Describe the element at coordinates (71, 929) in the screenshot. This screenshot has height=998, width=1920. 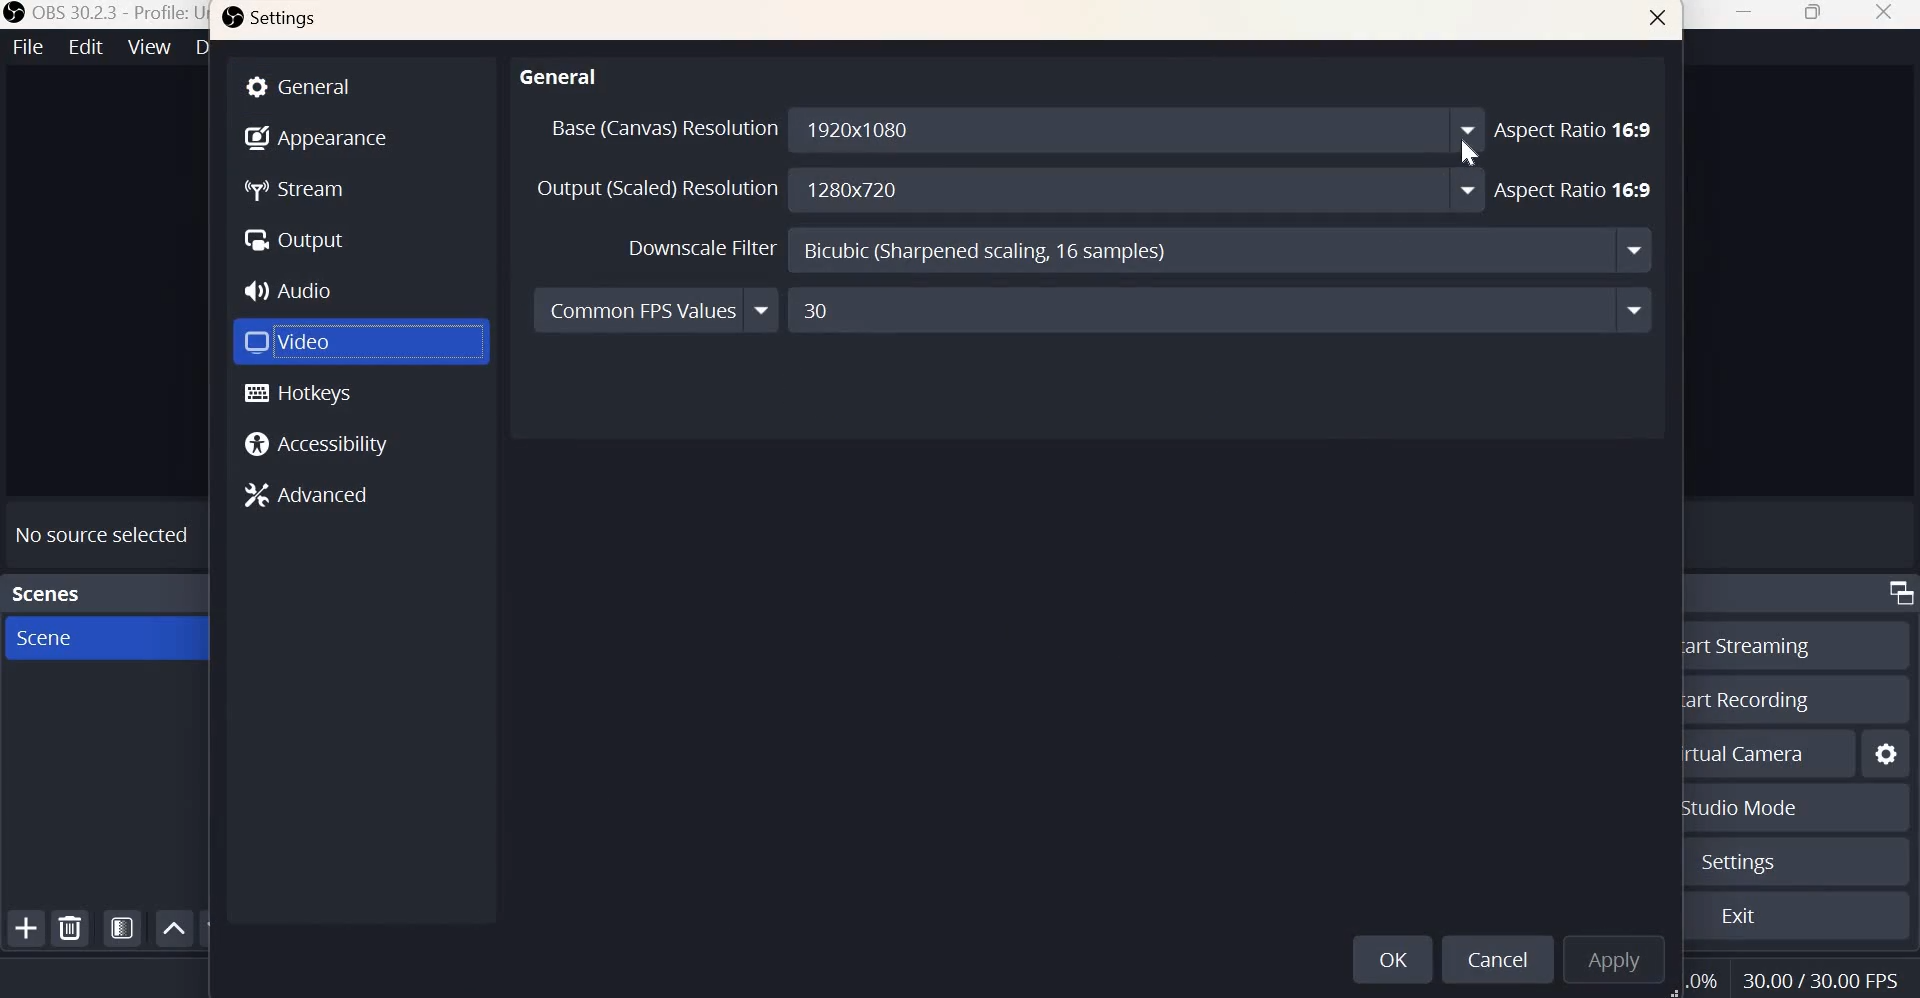
I see `remove selected scene ` at that location.